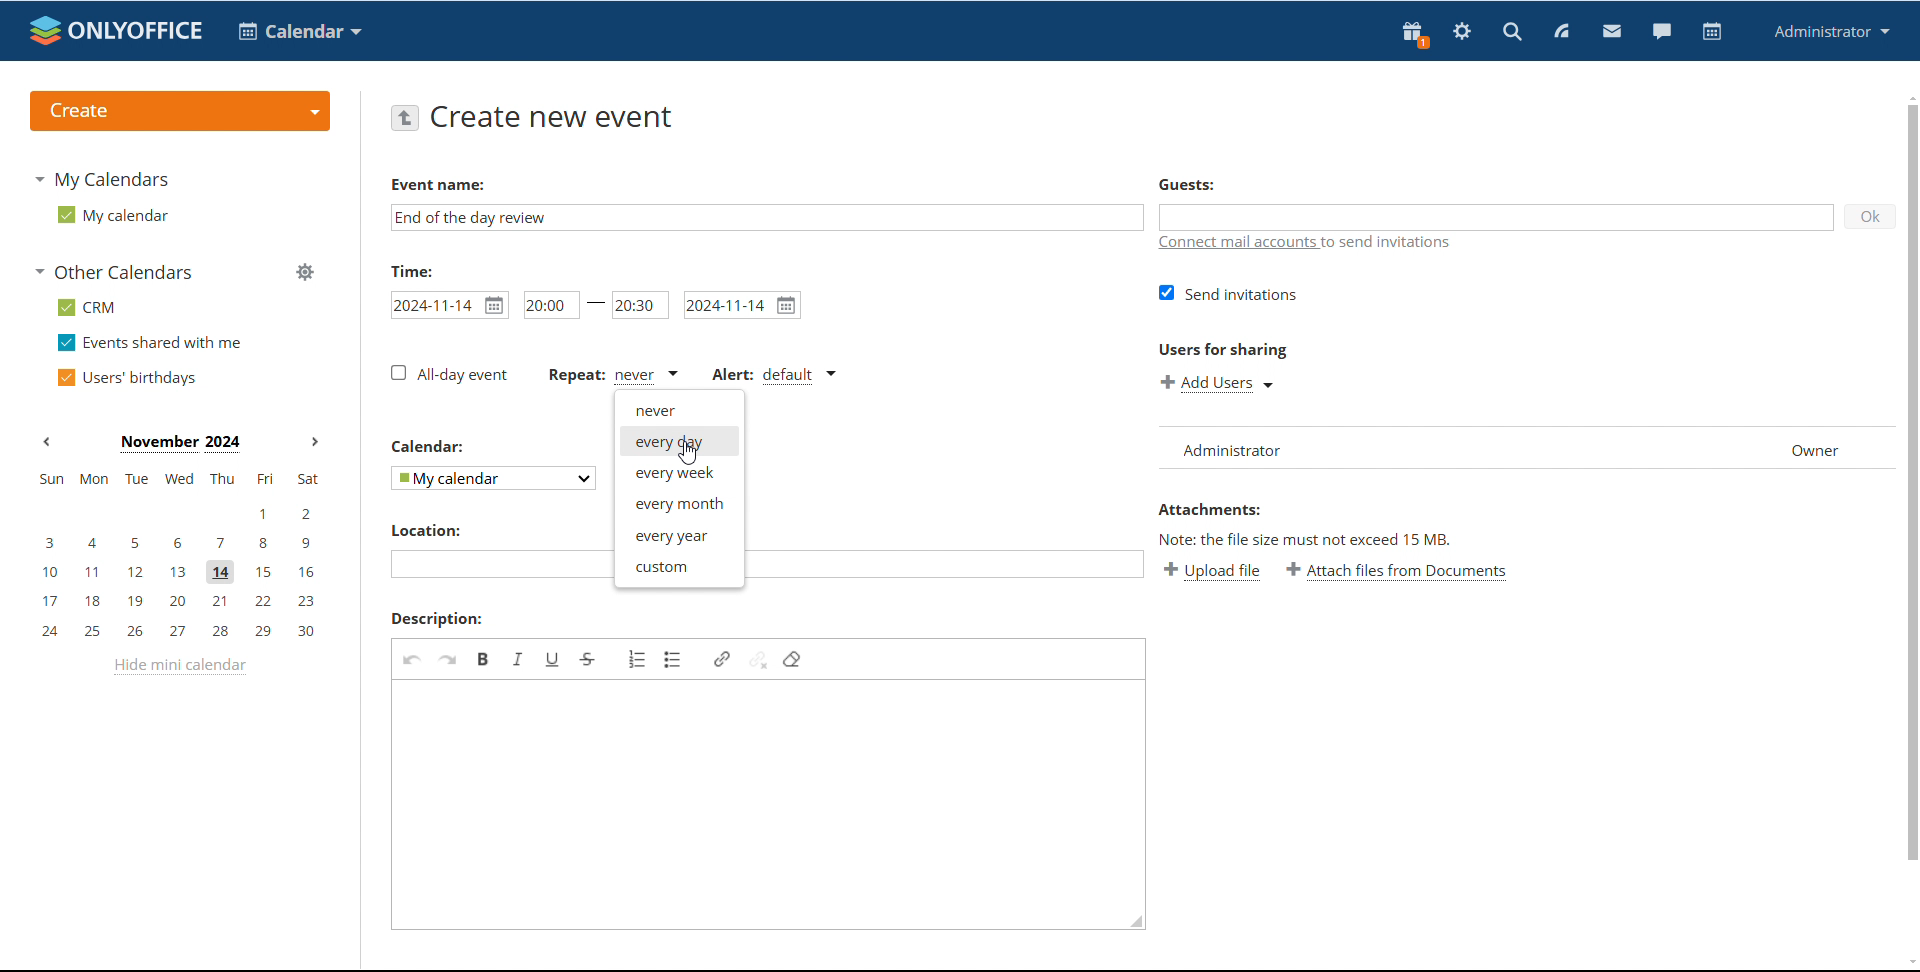 Image resolution: width=1920 pixels, height=972 pixels. I want to click on select calendar, so click(495, 477).